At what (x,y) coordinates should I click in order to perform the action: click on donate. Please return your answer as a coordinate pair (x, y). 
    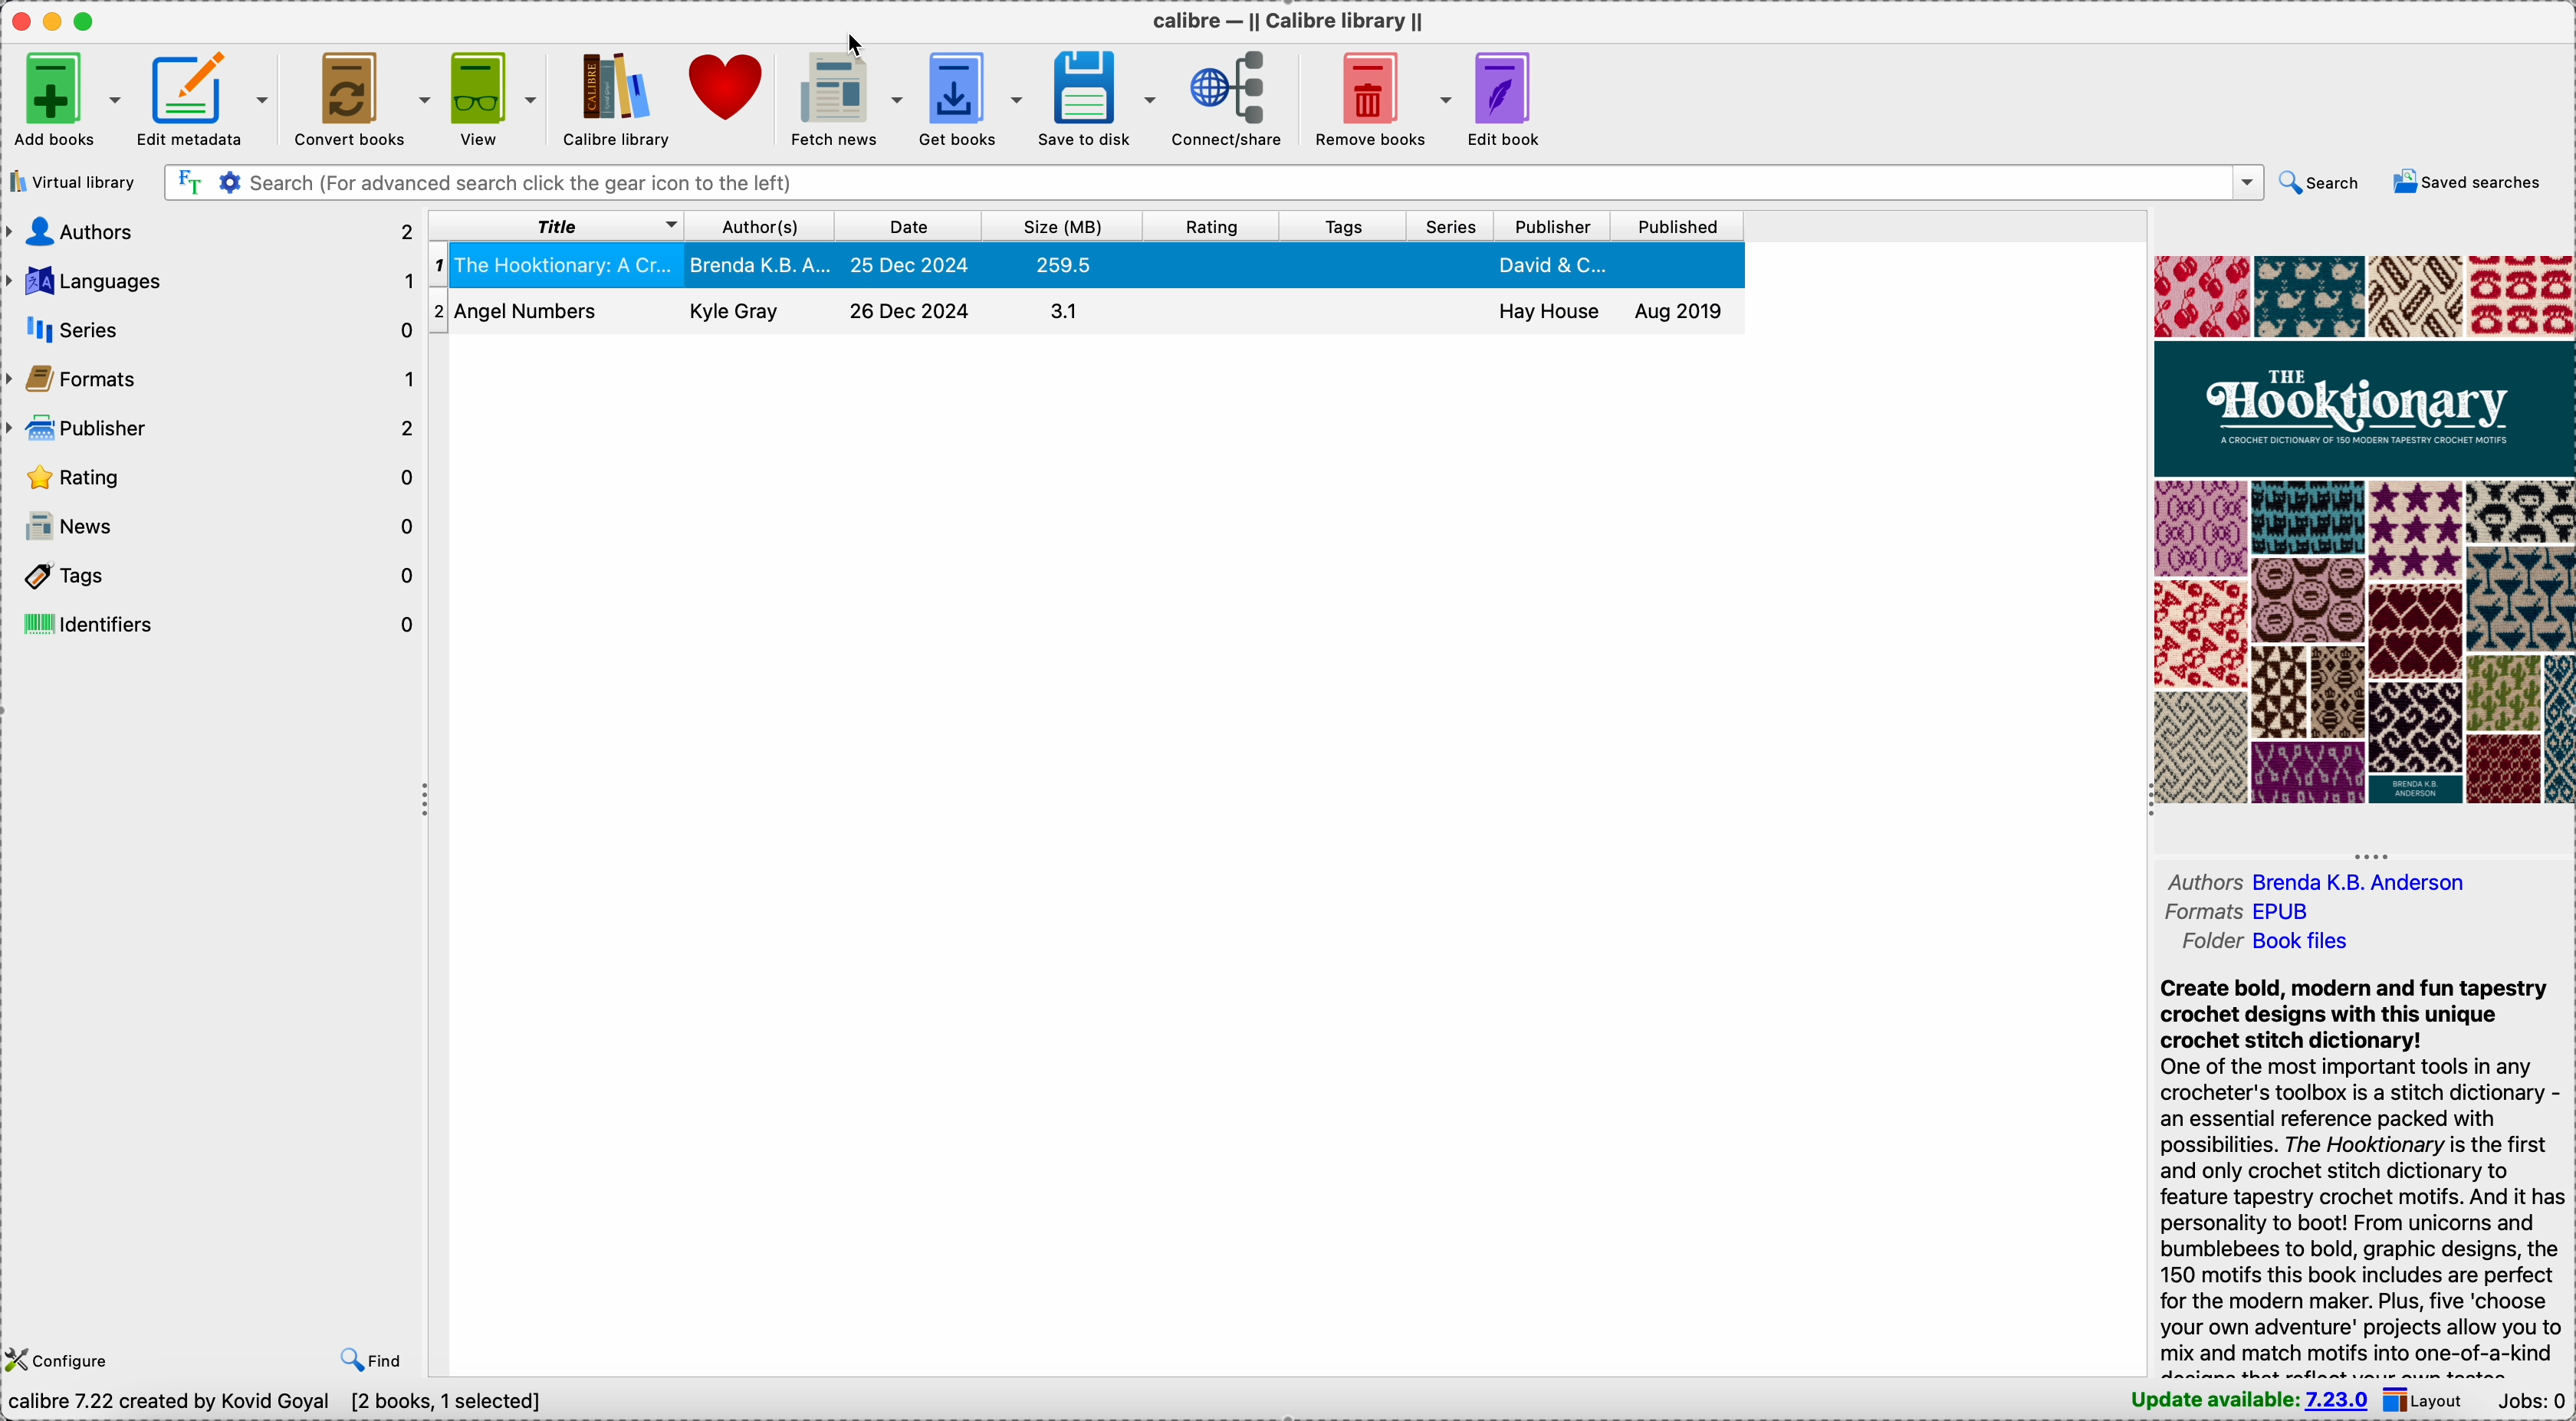
    Looking at the image, I should click on (730, 85).